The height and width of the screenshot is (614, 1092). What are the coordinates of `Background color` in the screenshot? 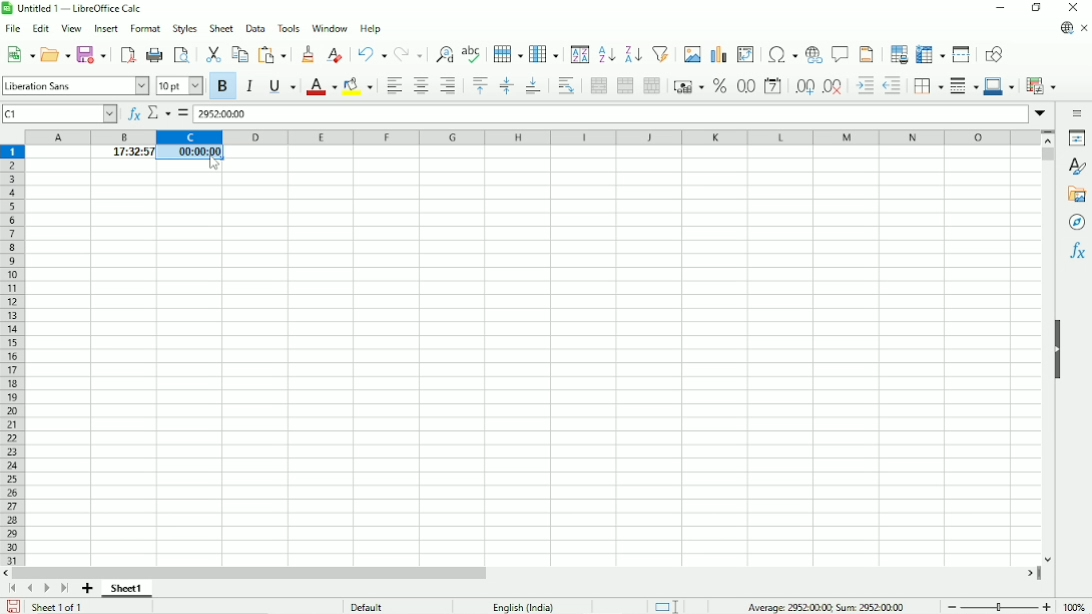 It's located at (357, 86).